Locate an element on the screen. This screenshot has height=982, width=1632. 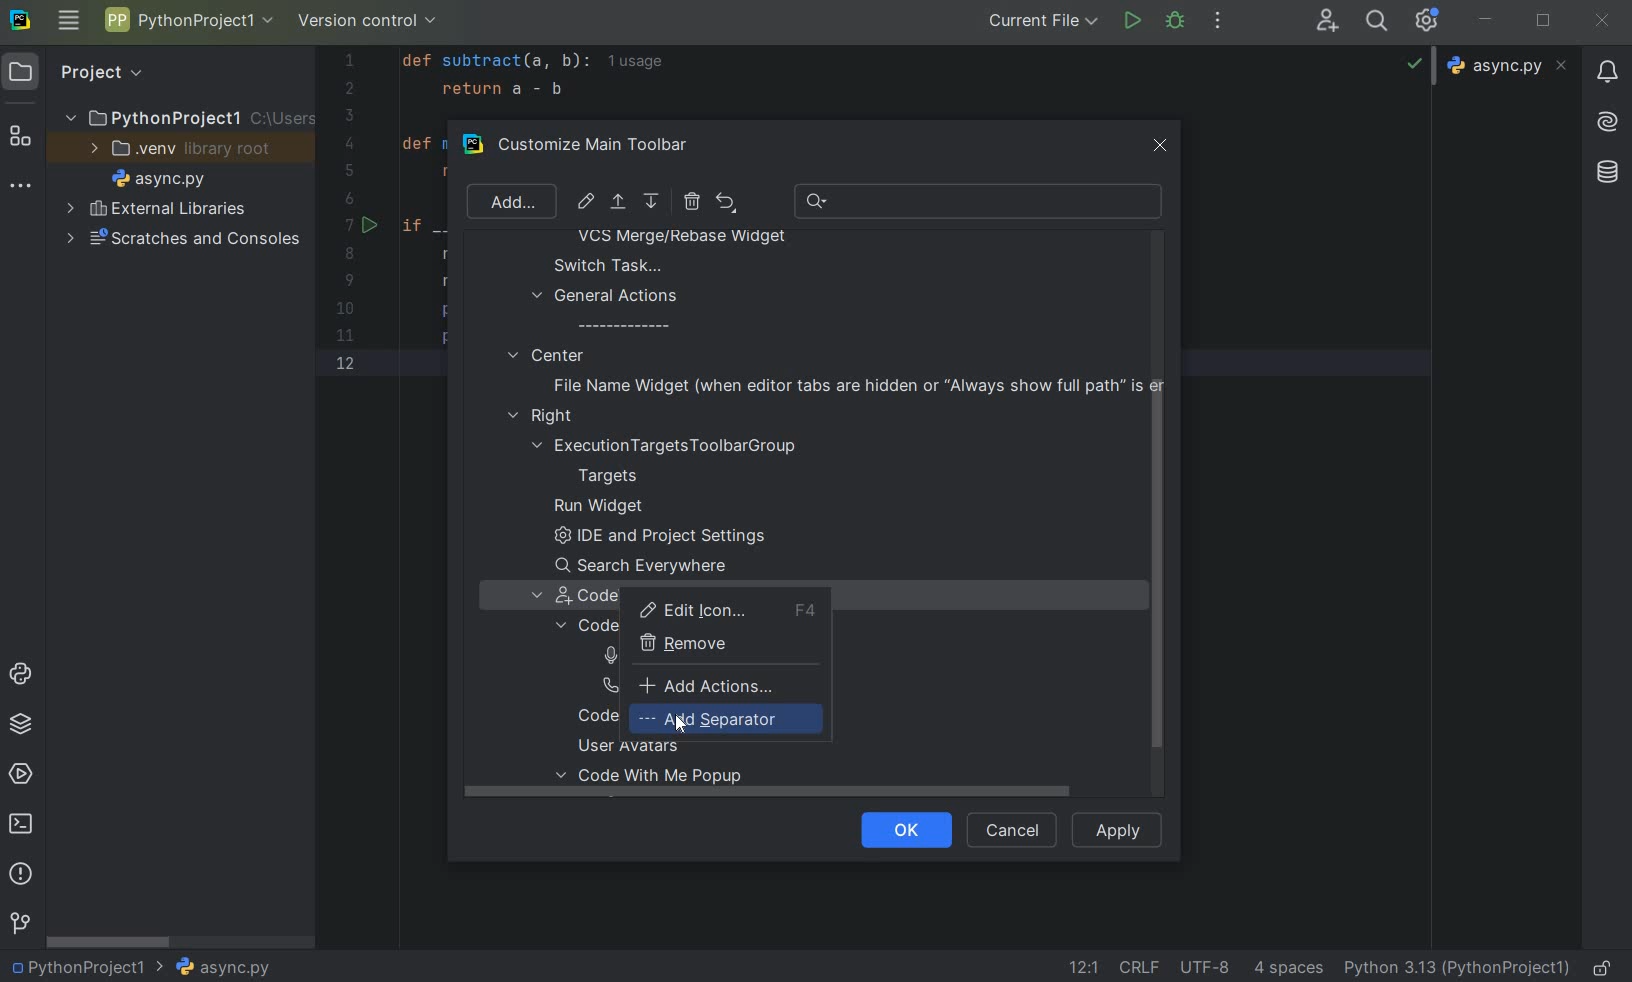
search everywhere is located at coordinates (649, 566).